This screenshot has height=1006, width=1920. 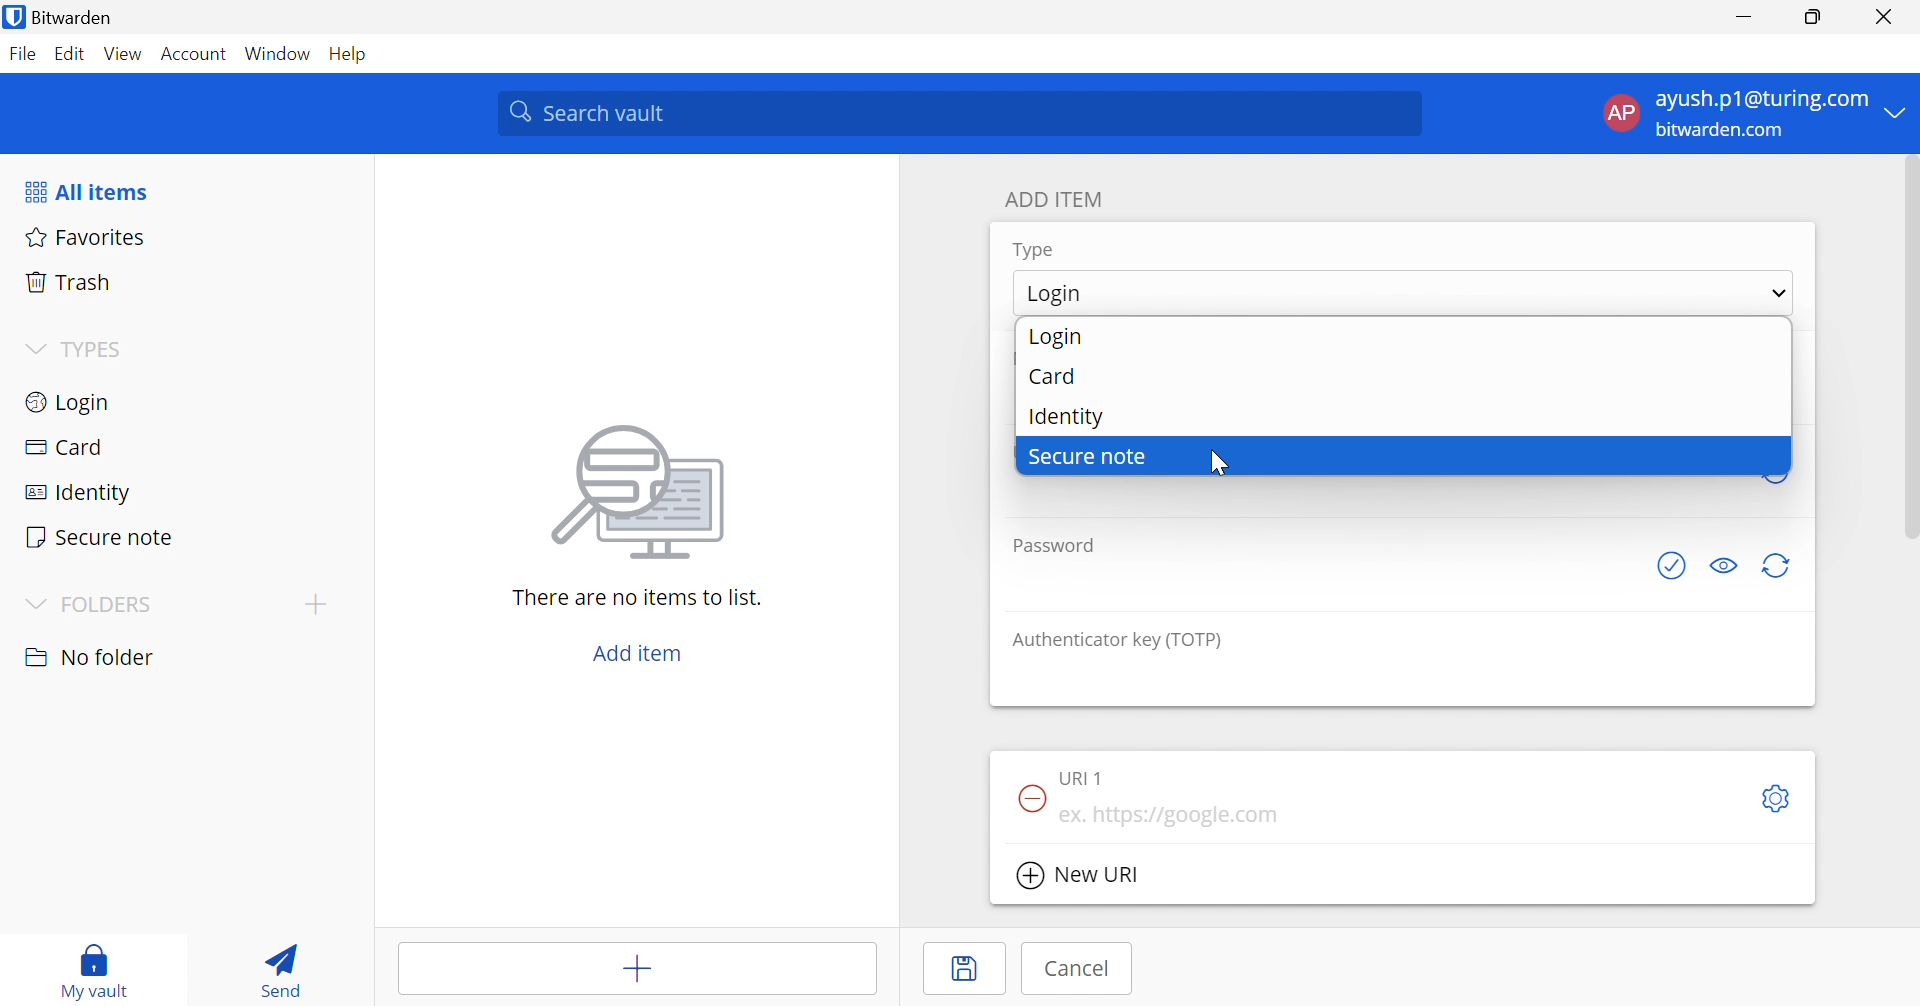 What do you see at coordinates (1372, 498) in the screenshot?
I see `add username` at bounding box center [1372, 498].